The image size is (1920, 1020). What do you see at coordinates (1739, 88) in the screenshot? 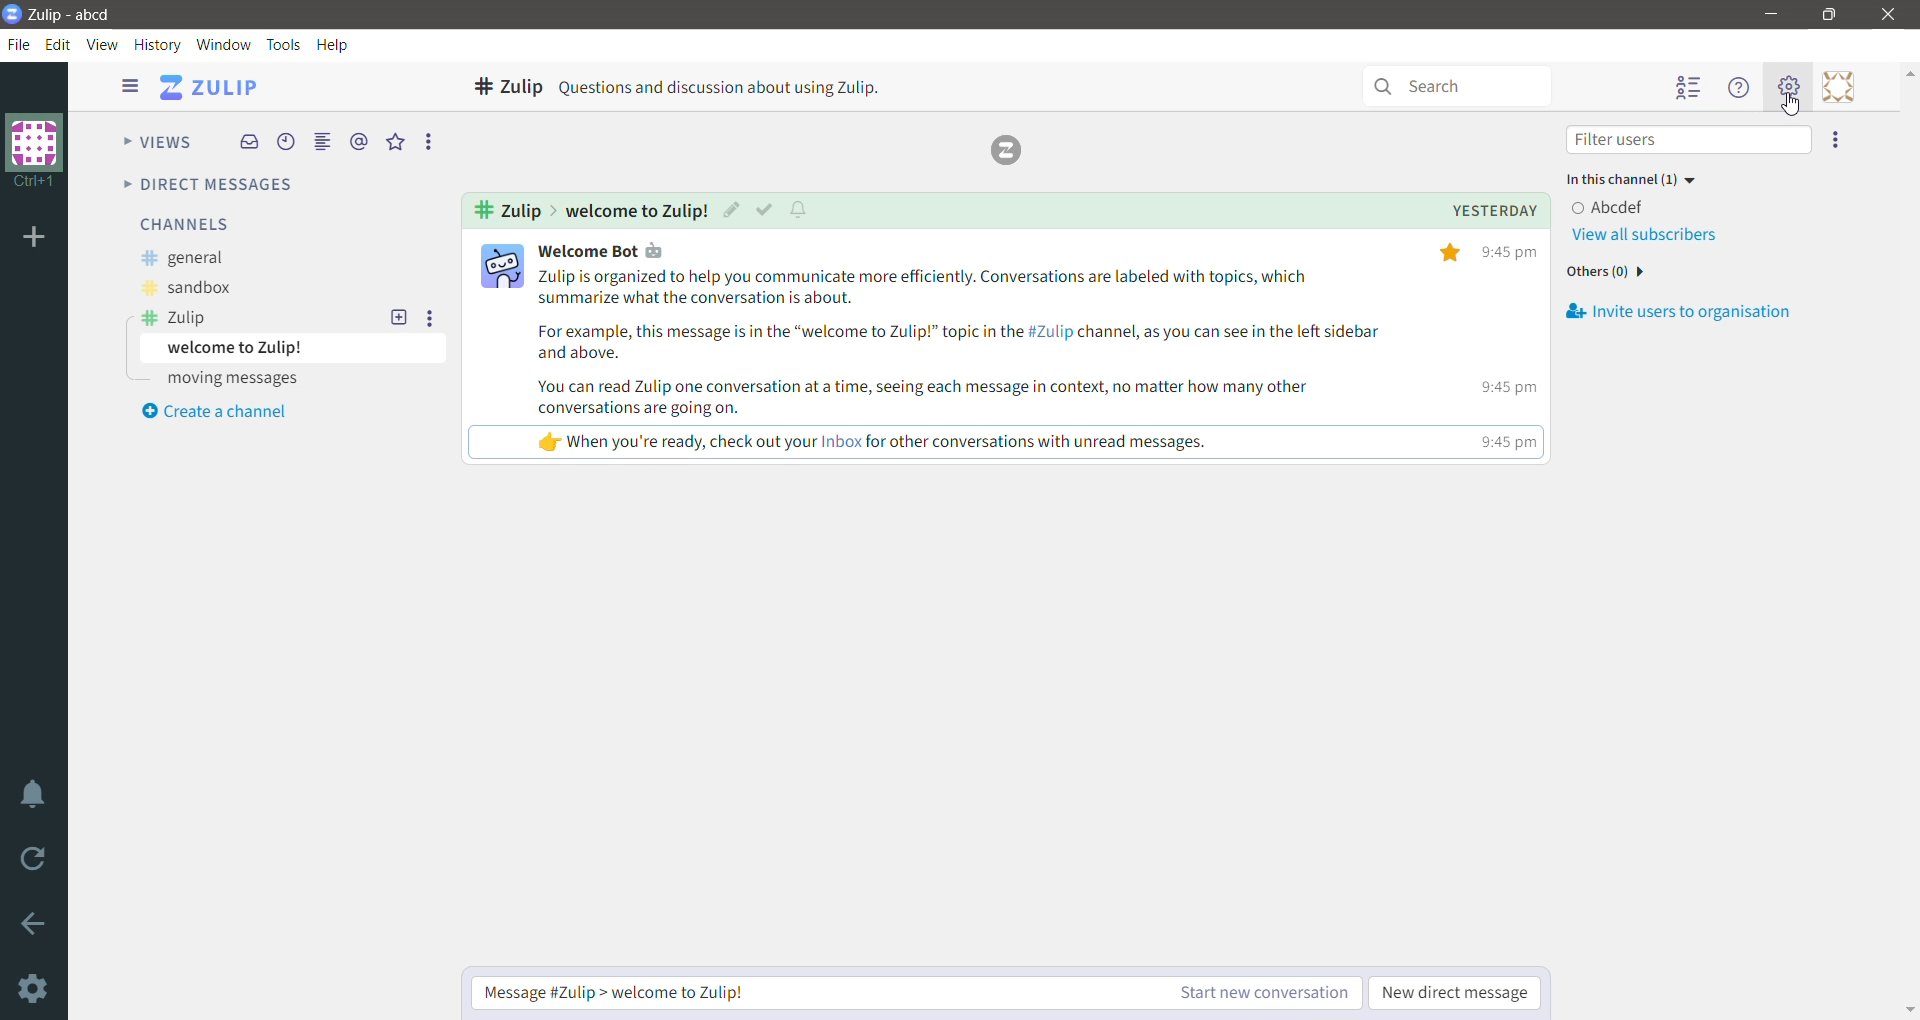
I see `Help menu` at bounding box center [1739, 88].